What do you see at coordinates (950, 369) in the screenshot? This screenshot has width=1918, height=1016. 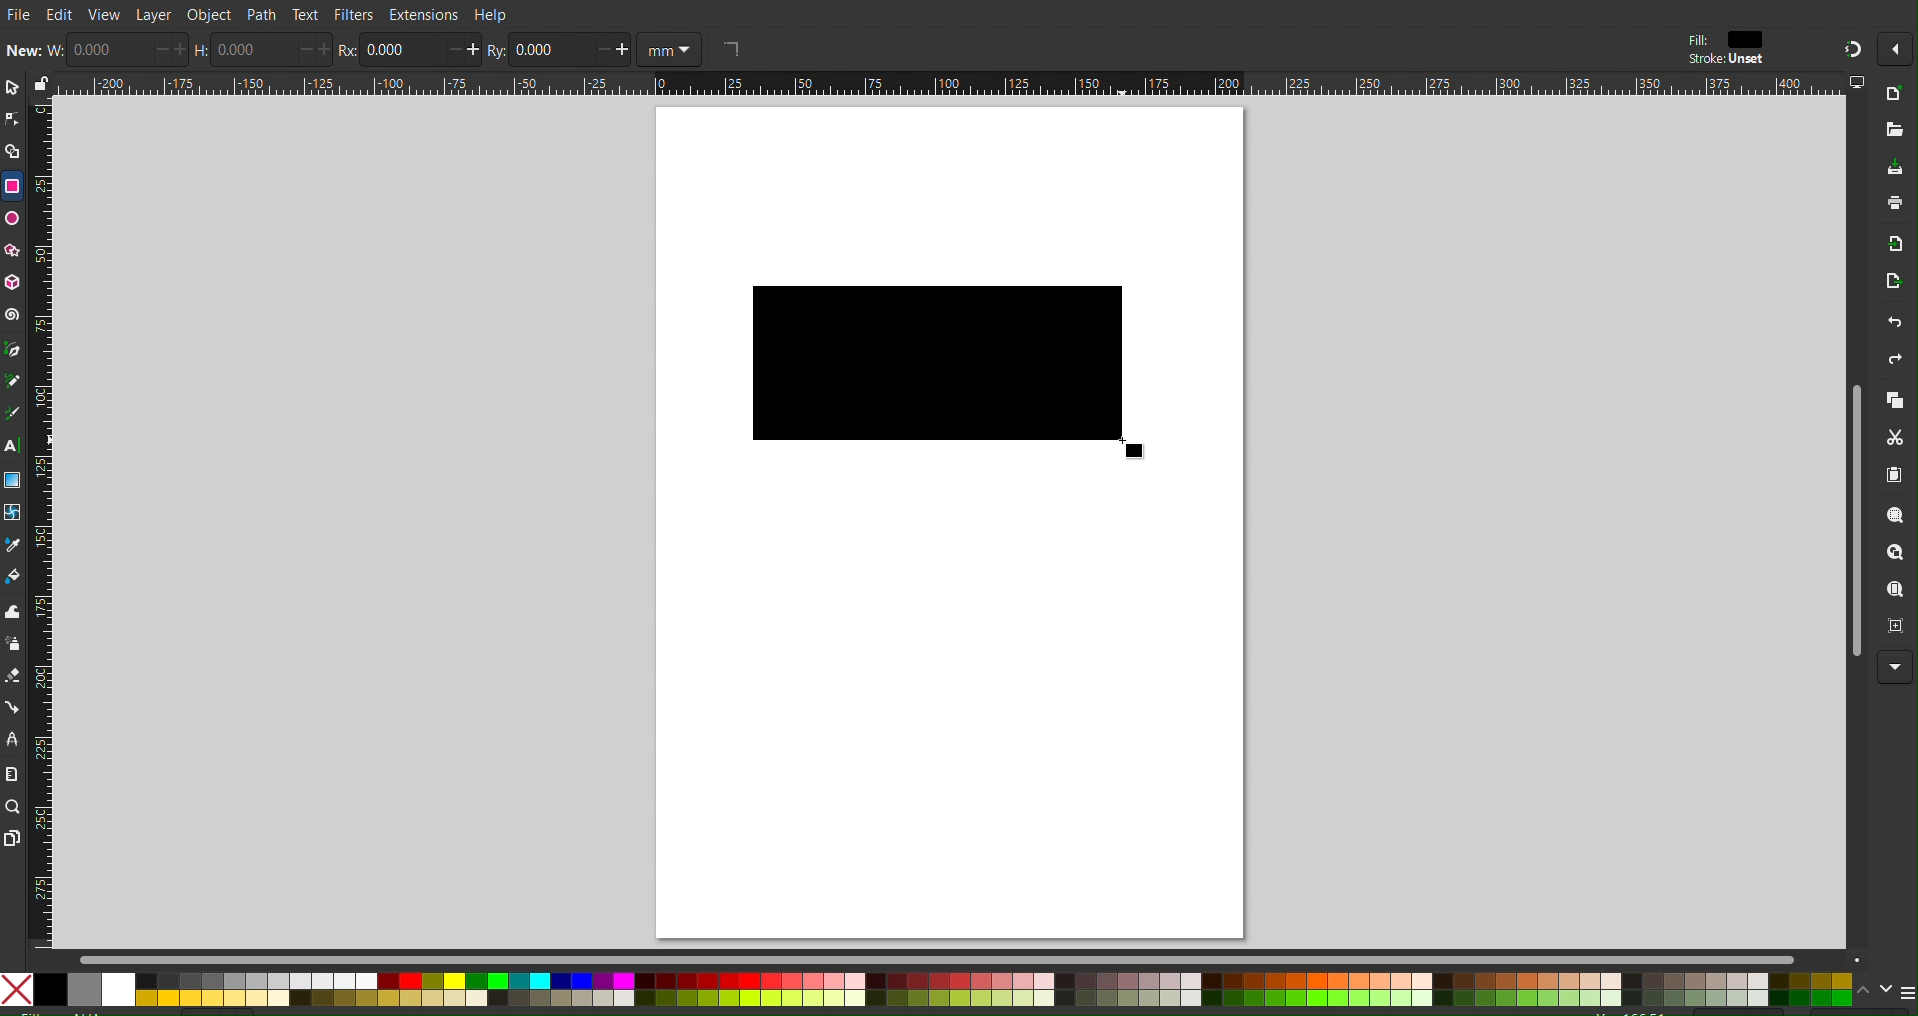 I see `Rectangle (dragged)` at bounding box center [950, 369].